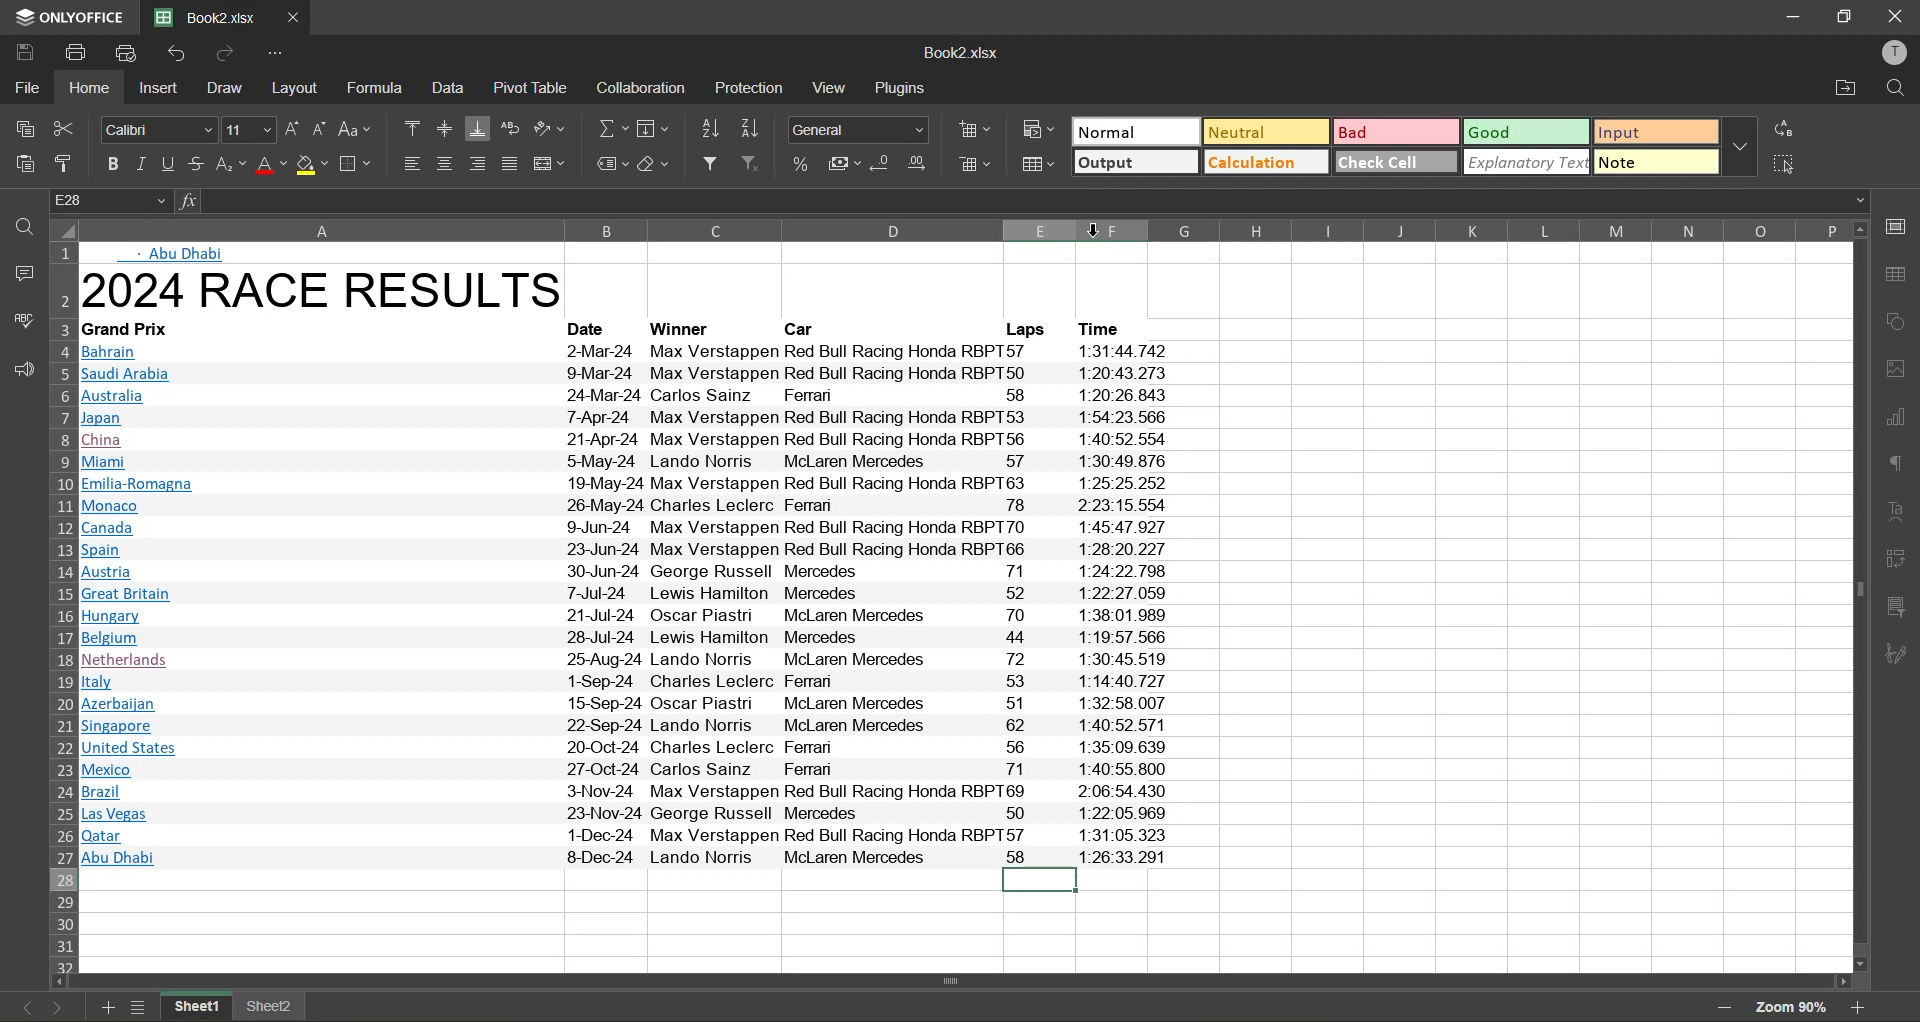  Describe the element at coordinates (512, 164) in the screenshot. I see `justified` at that location.